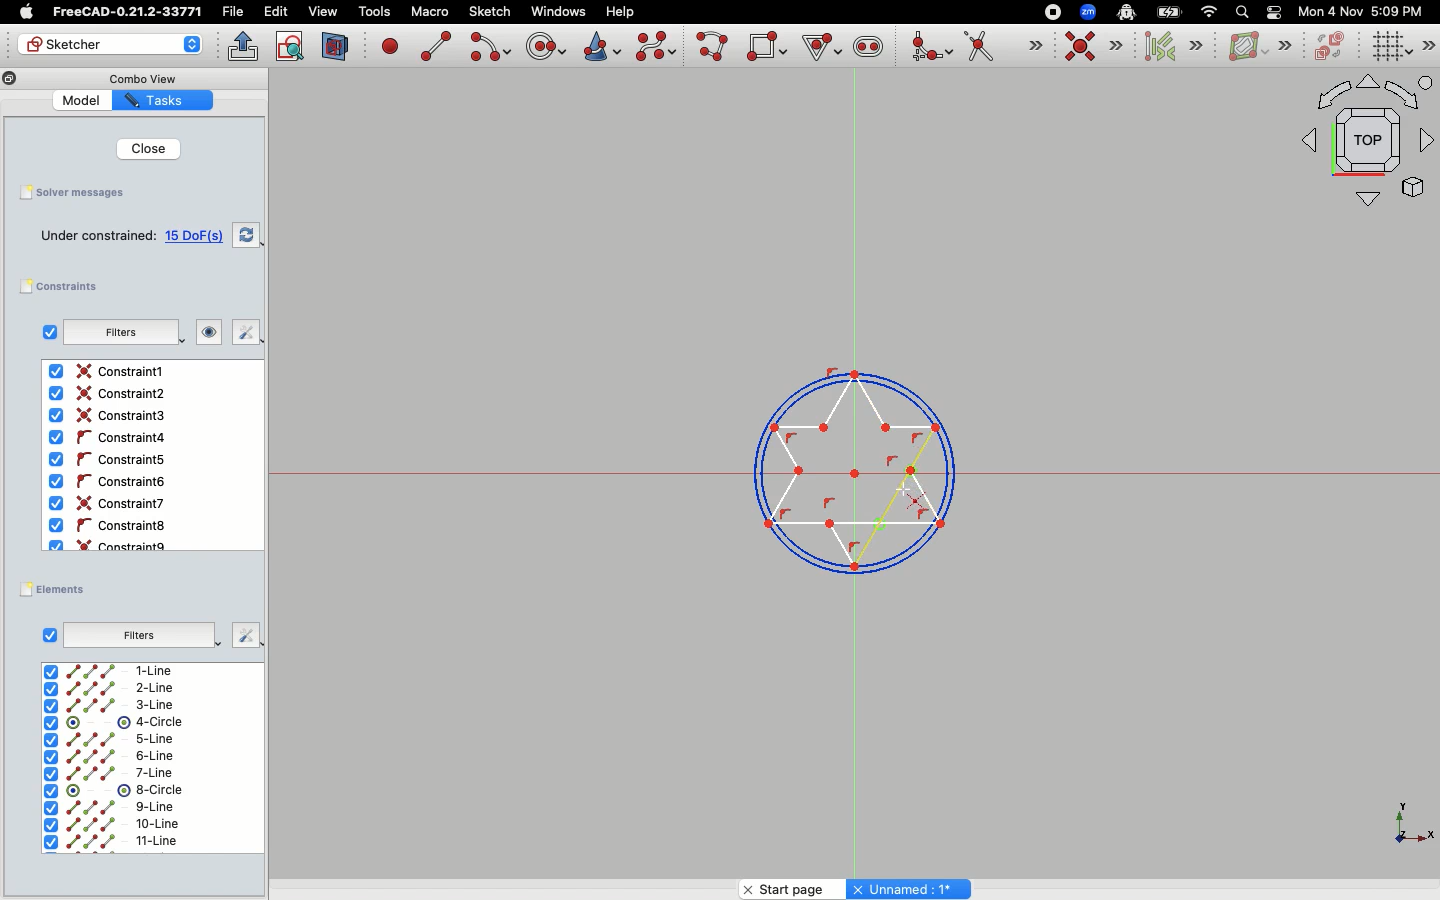 Image resolution: width=1440 pixels, height=900 pixels. I want to click on 7-line, so click(110, 773).